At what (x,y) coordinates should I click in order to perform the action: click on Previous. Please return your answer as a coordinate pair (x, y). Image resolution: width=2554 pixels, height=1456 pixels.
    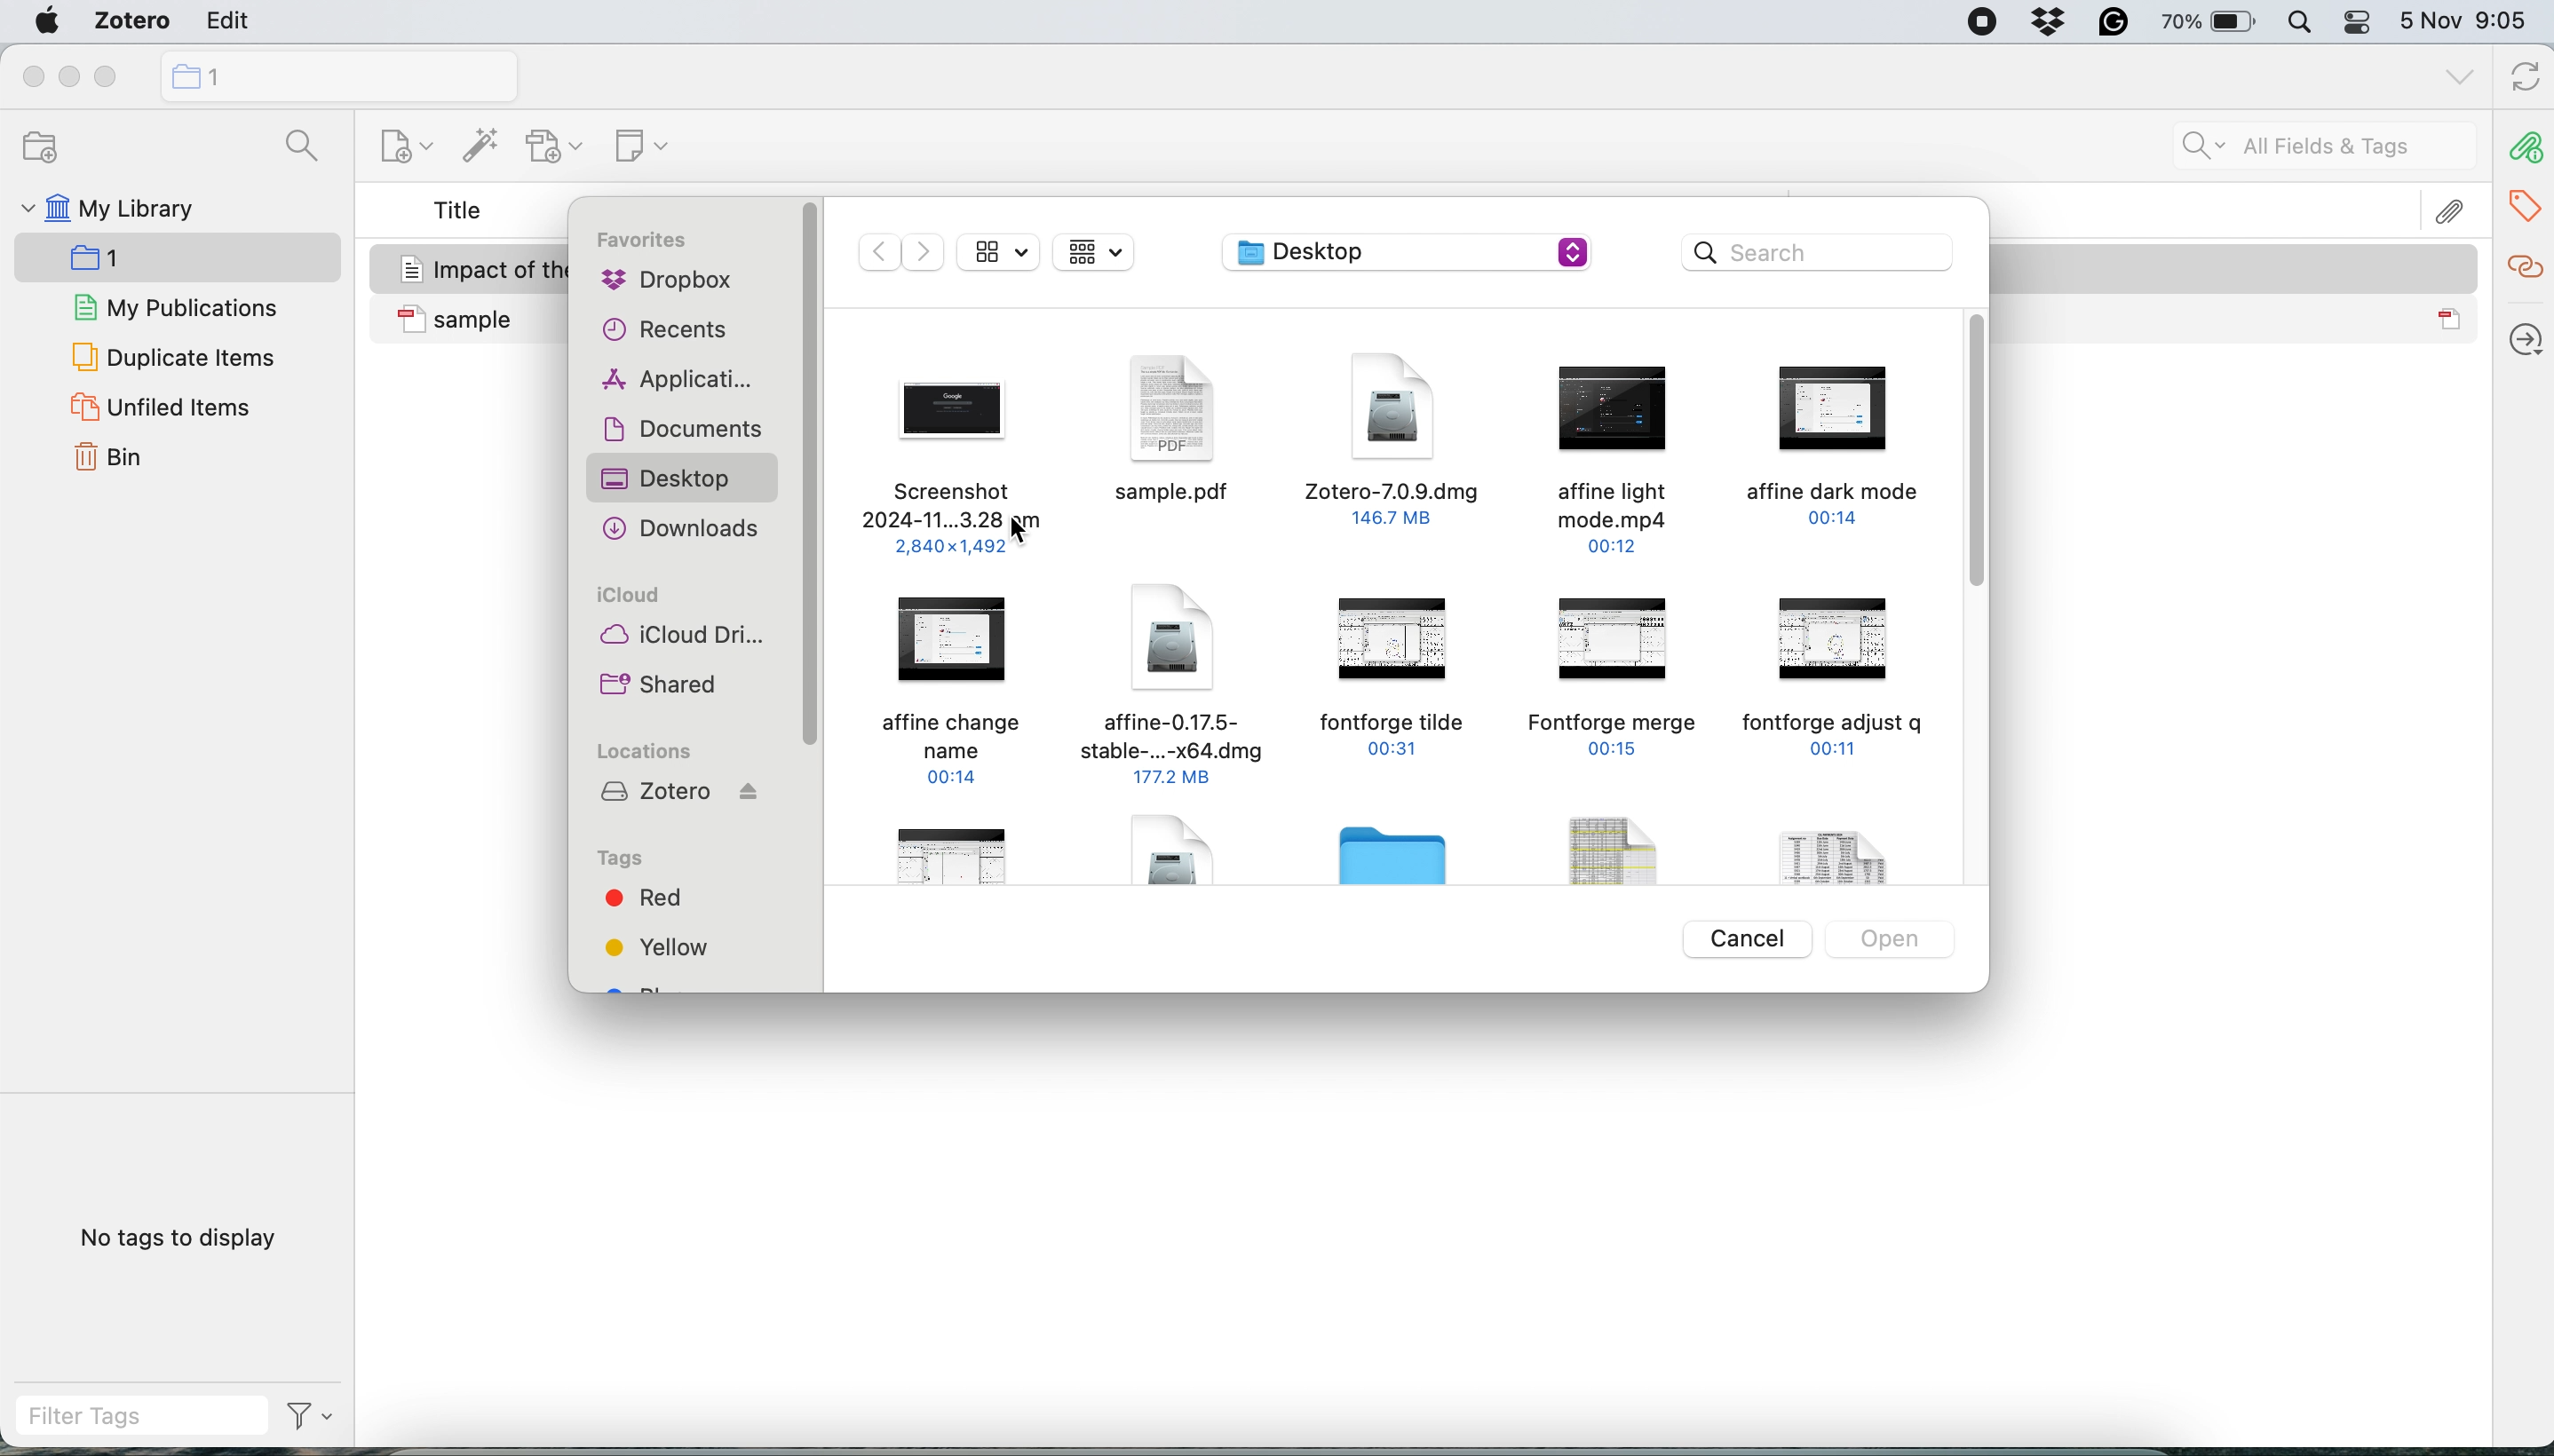
    Looking at the image, I should click on (871, 251).